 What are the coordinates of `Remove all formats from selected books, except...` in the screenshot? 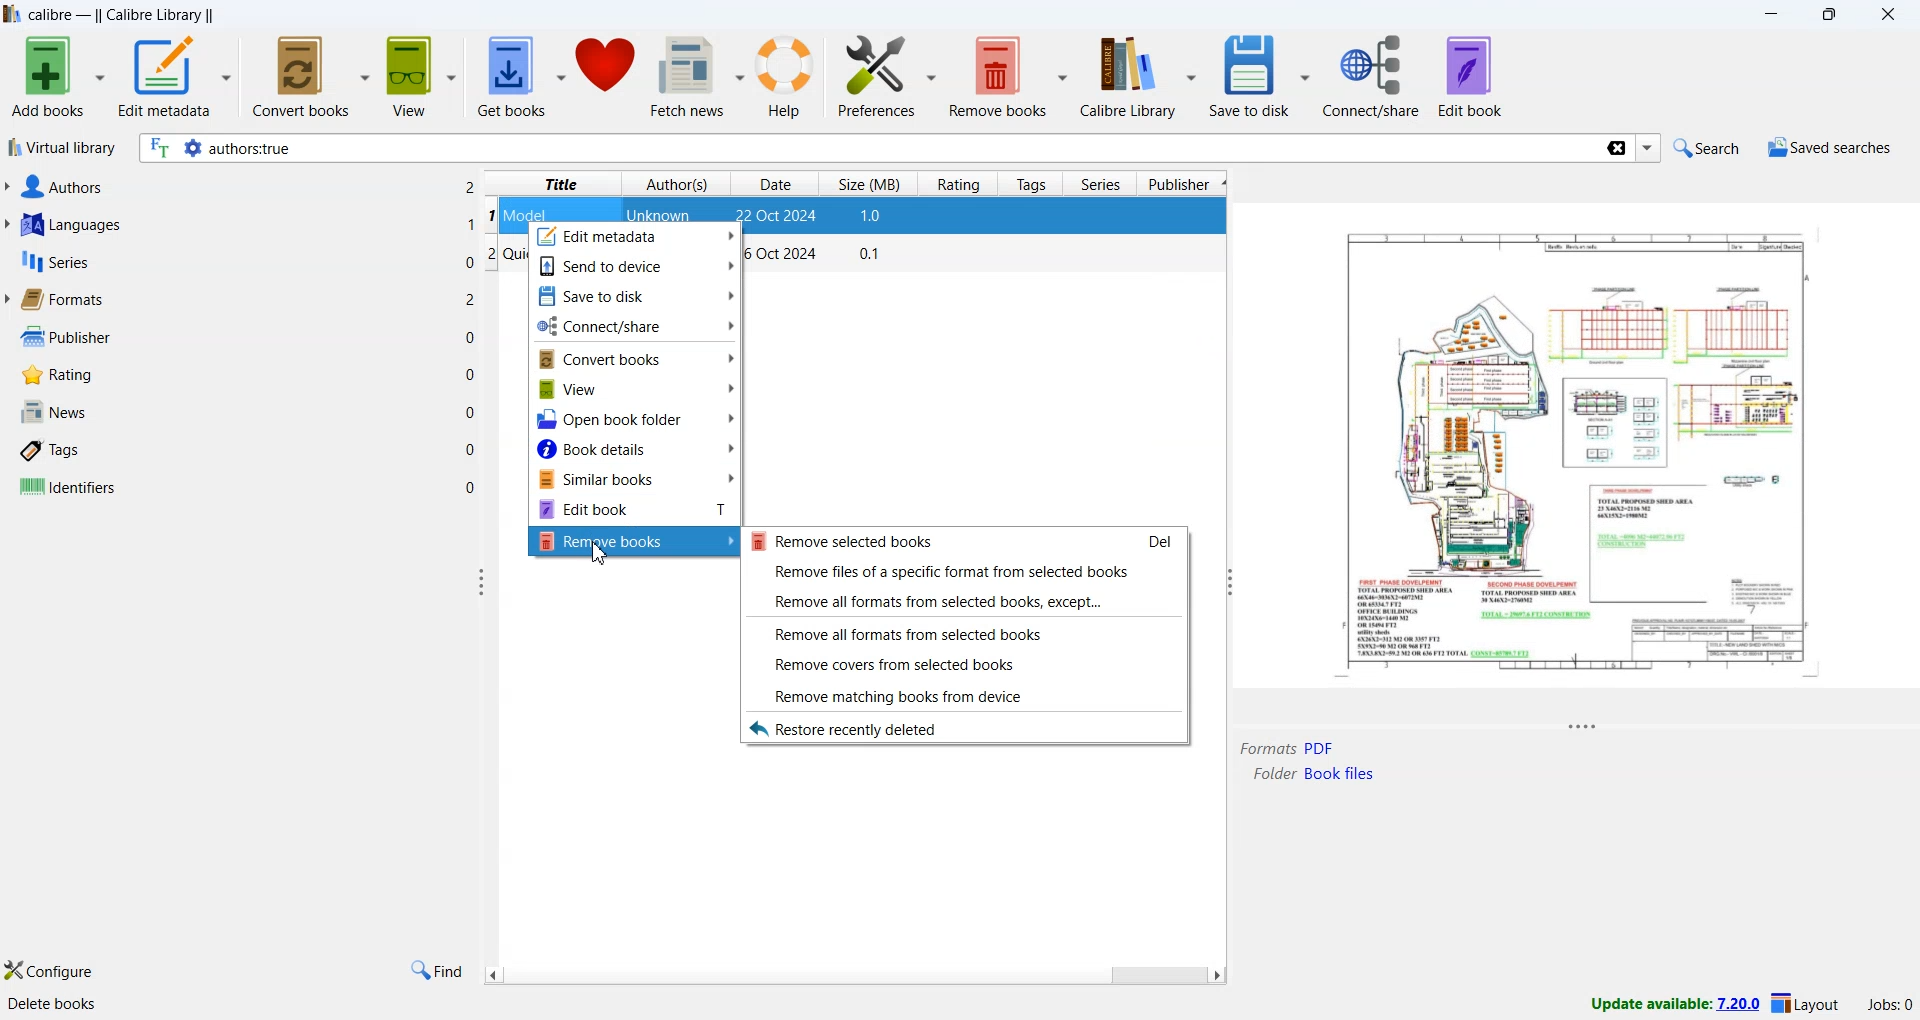 It's located at (964, 600).